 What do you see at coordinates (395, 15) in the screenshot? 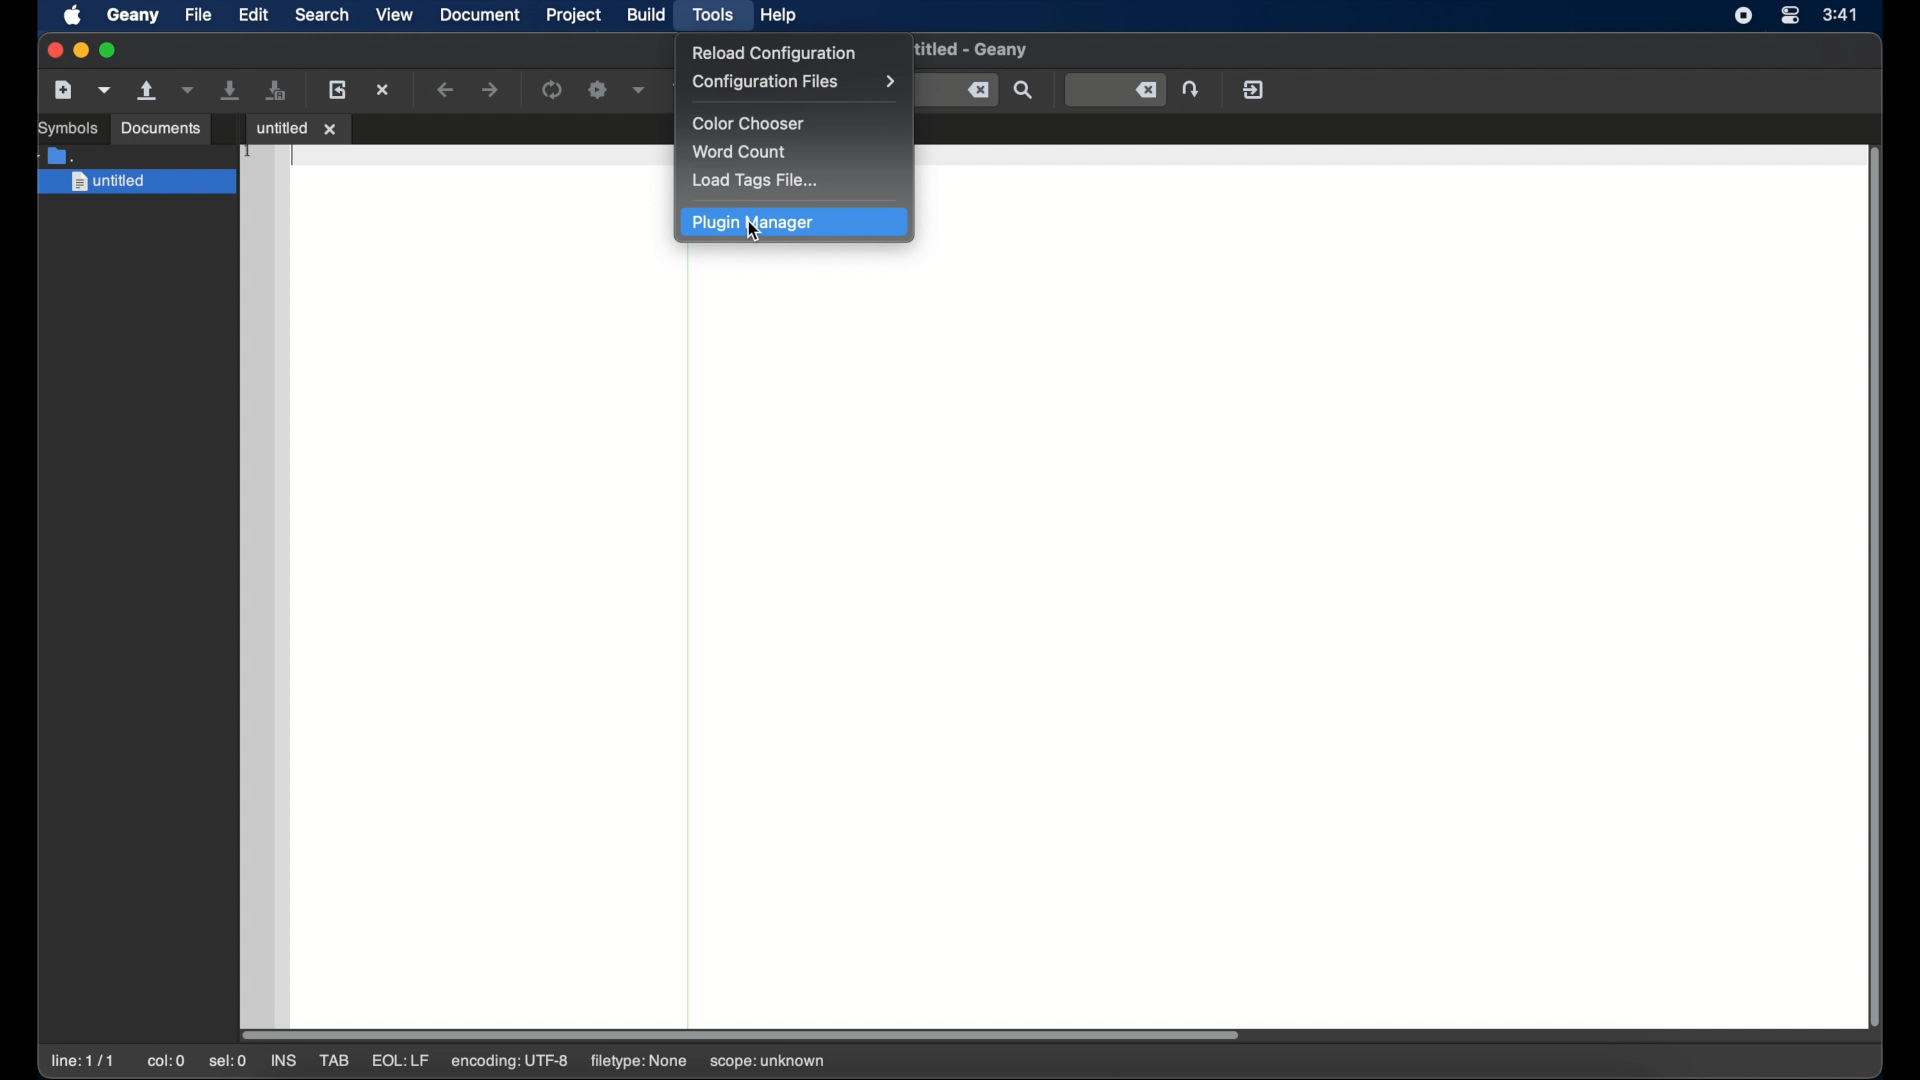
I see `view` at bounding box center [395, 15].